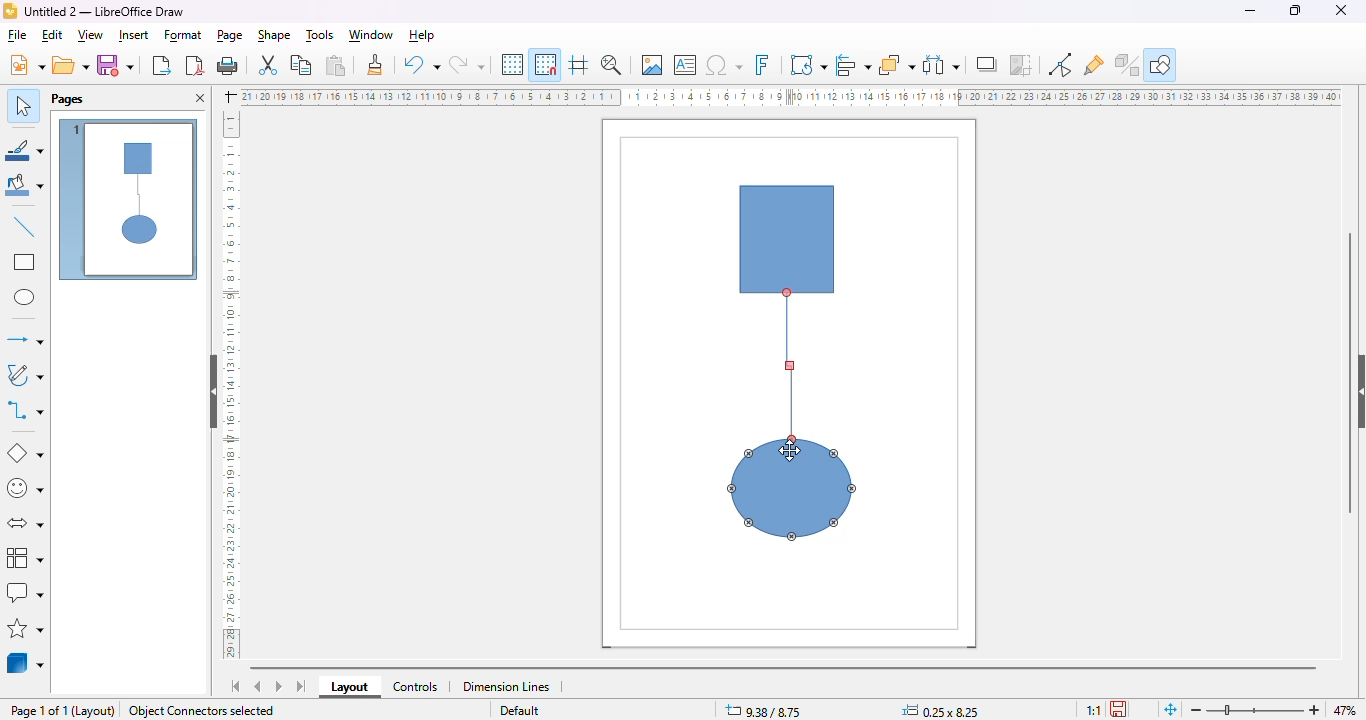 The width and height of the screenshot is (1366, 720). I want to click on select at least three objects to distribute, so click(942, 65).